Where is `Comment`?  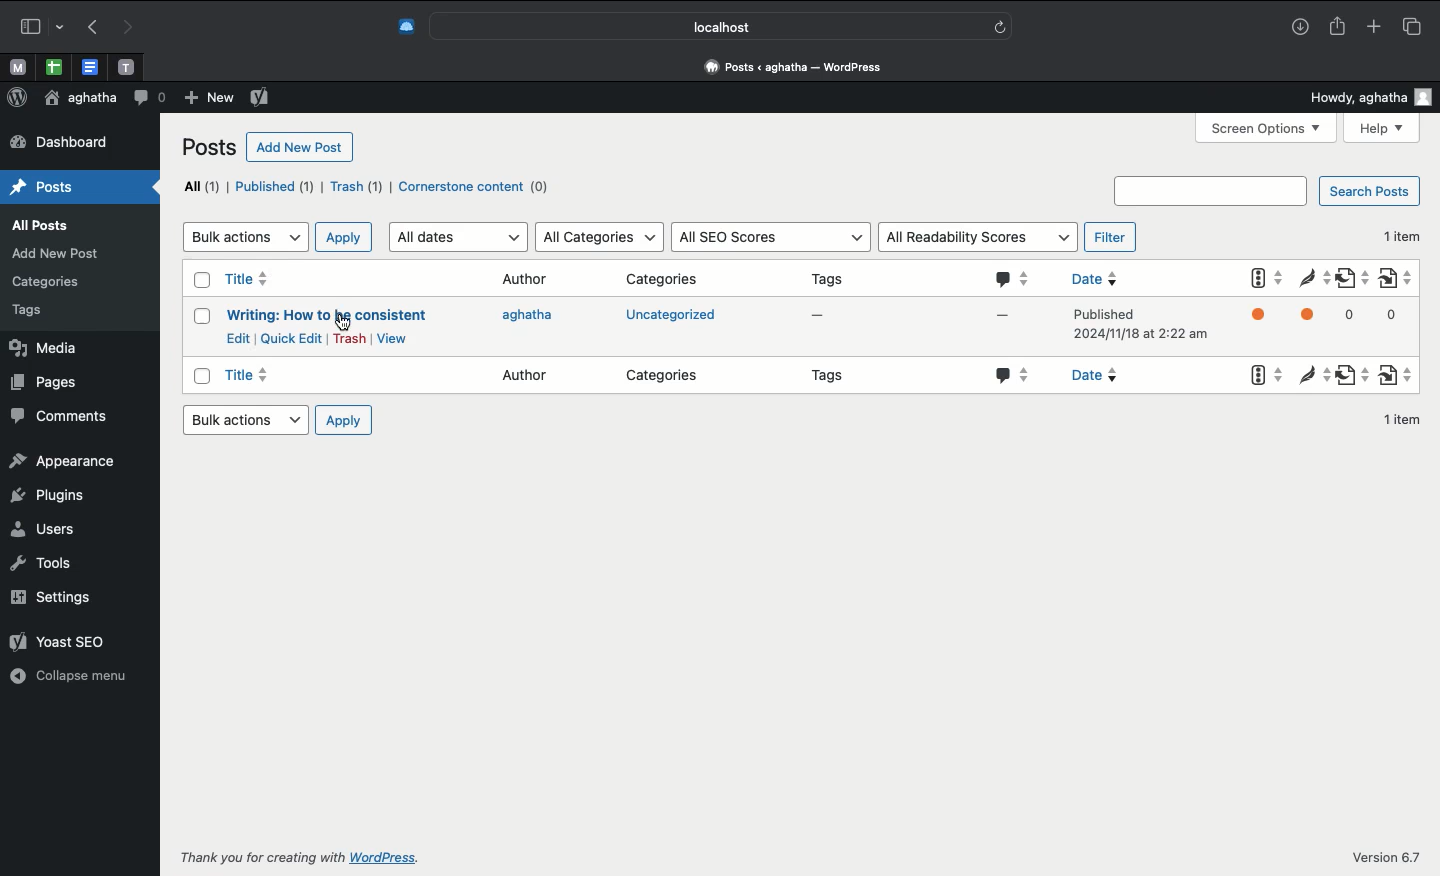
Comment is located at coordinates (150, 99).